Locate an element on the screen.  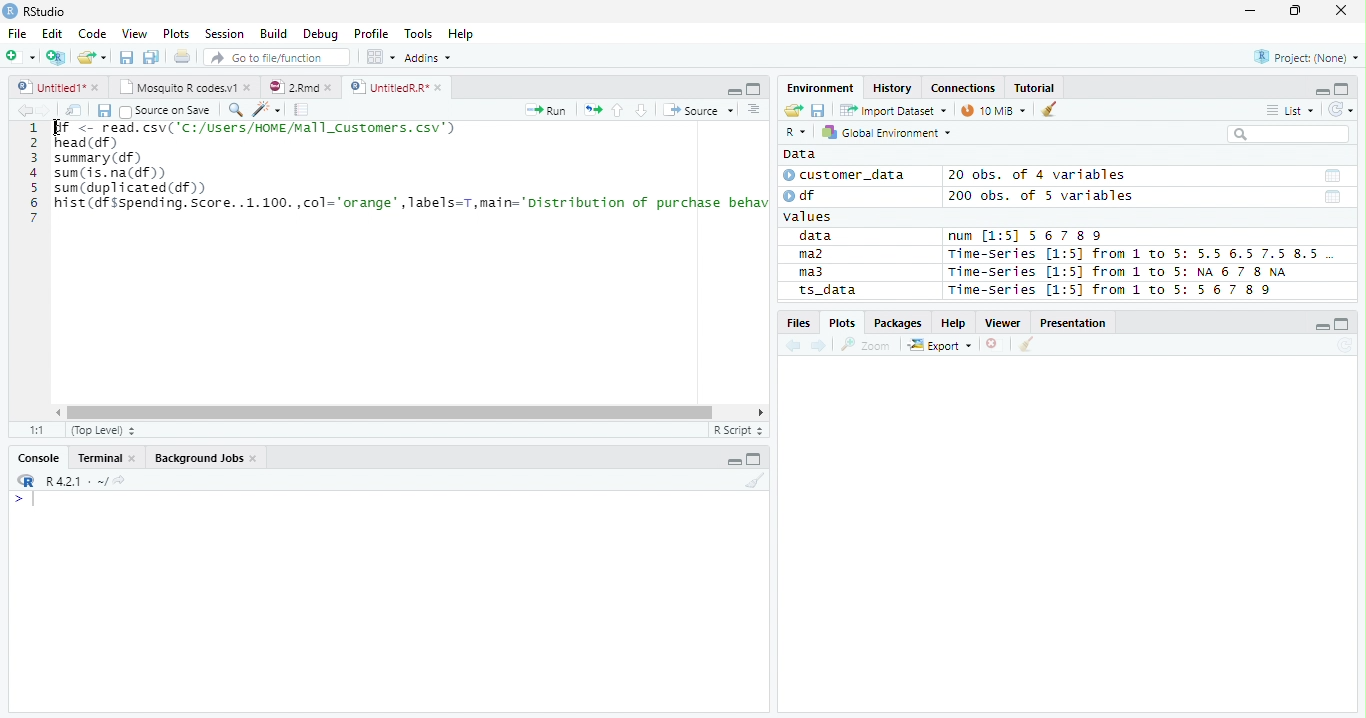
Next is located at coordinates (45, 111).